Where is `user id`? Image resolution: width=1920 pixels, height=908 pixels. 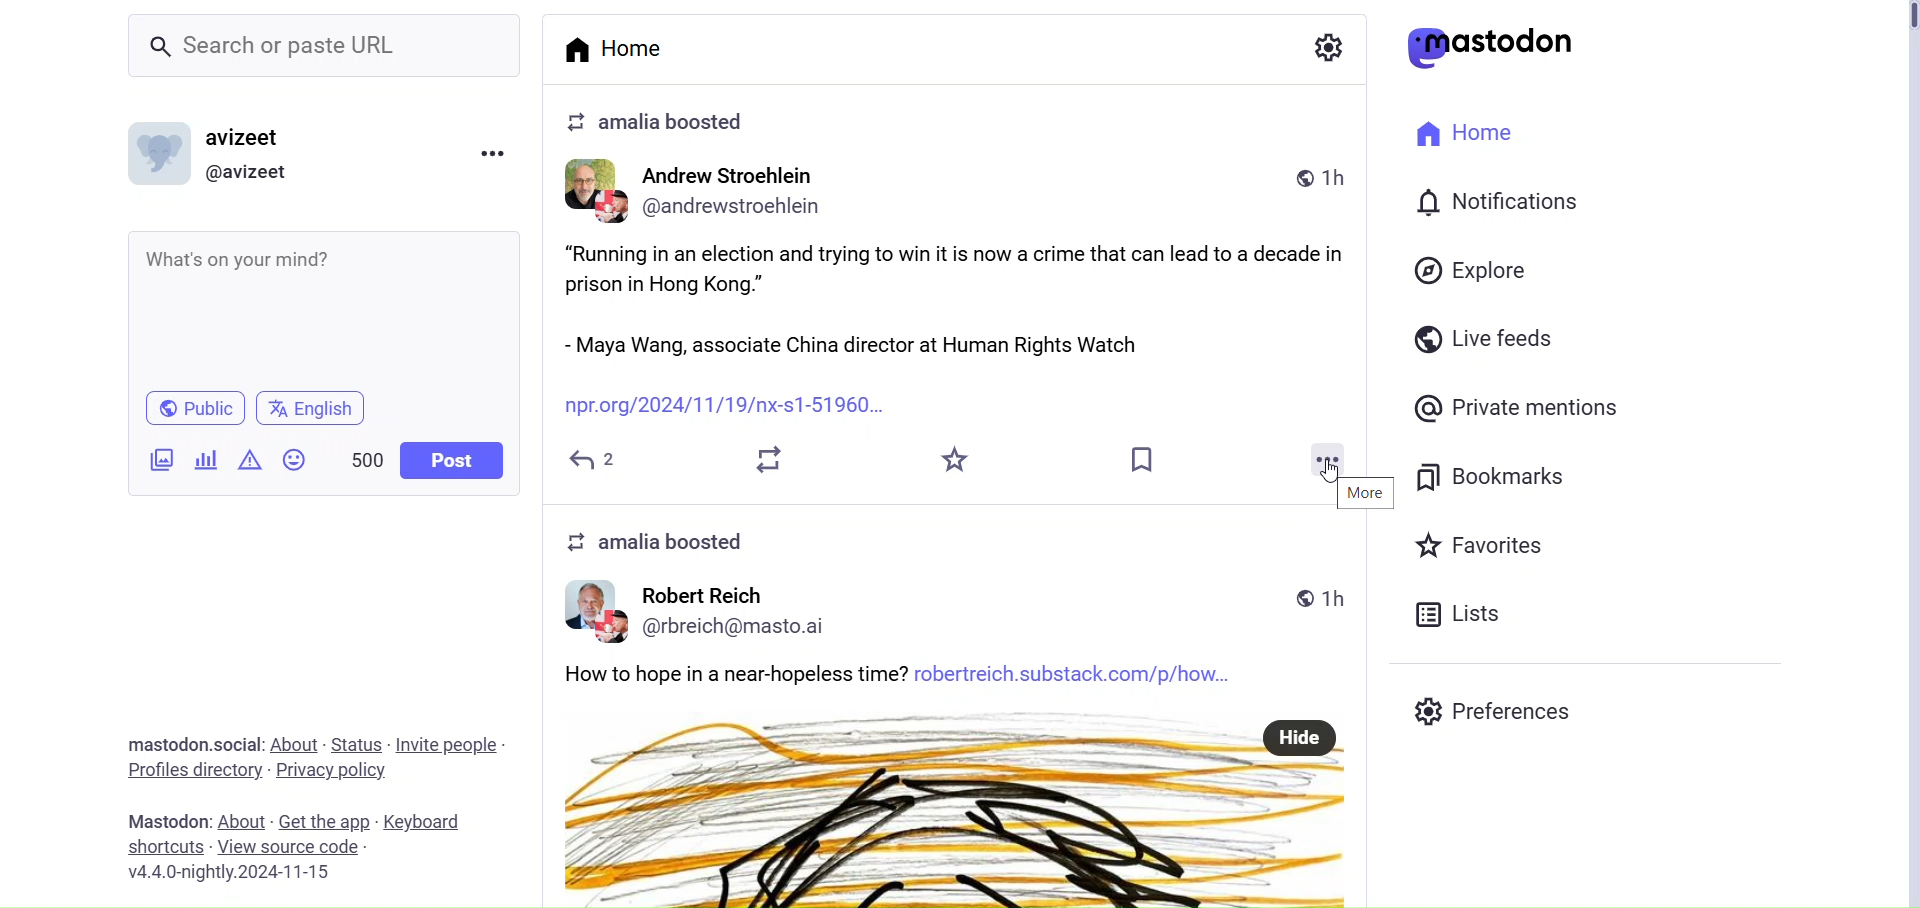
user id is located at coordinates (749, 626).